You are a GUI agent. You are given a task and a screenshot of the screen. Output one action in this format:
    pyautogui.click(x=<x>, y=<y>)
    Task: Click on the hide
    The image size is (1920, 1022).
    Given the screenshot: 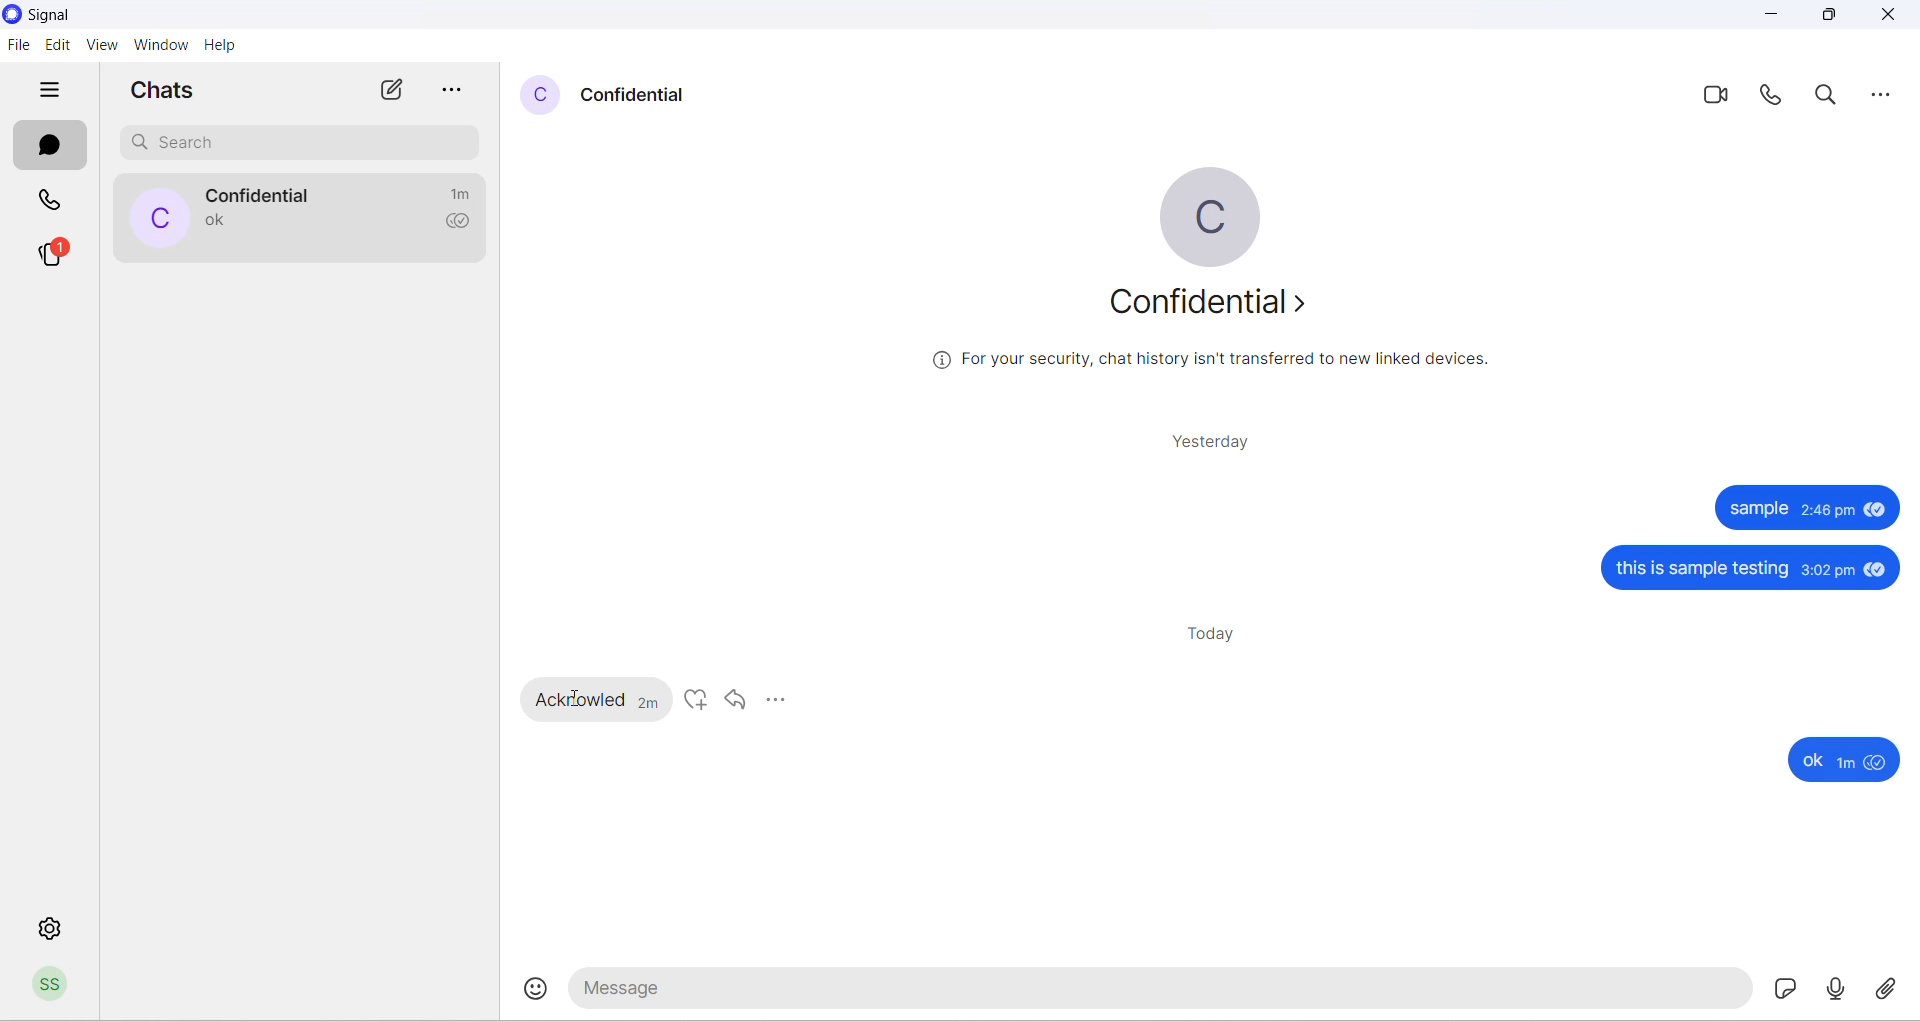 What is the action you would take?
    pyautogui.click(x=47, y=89)
    